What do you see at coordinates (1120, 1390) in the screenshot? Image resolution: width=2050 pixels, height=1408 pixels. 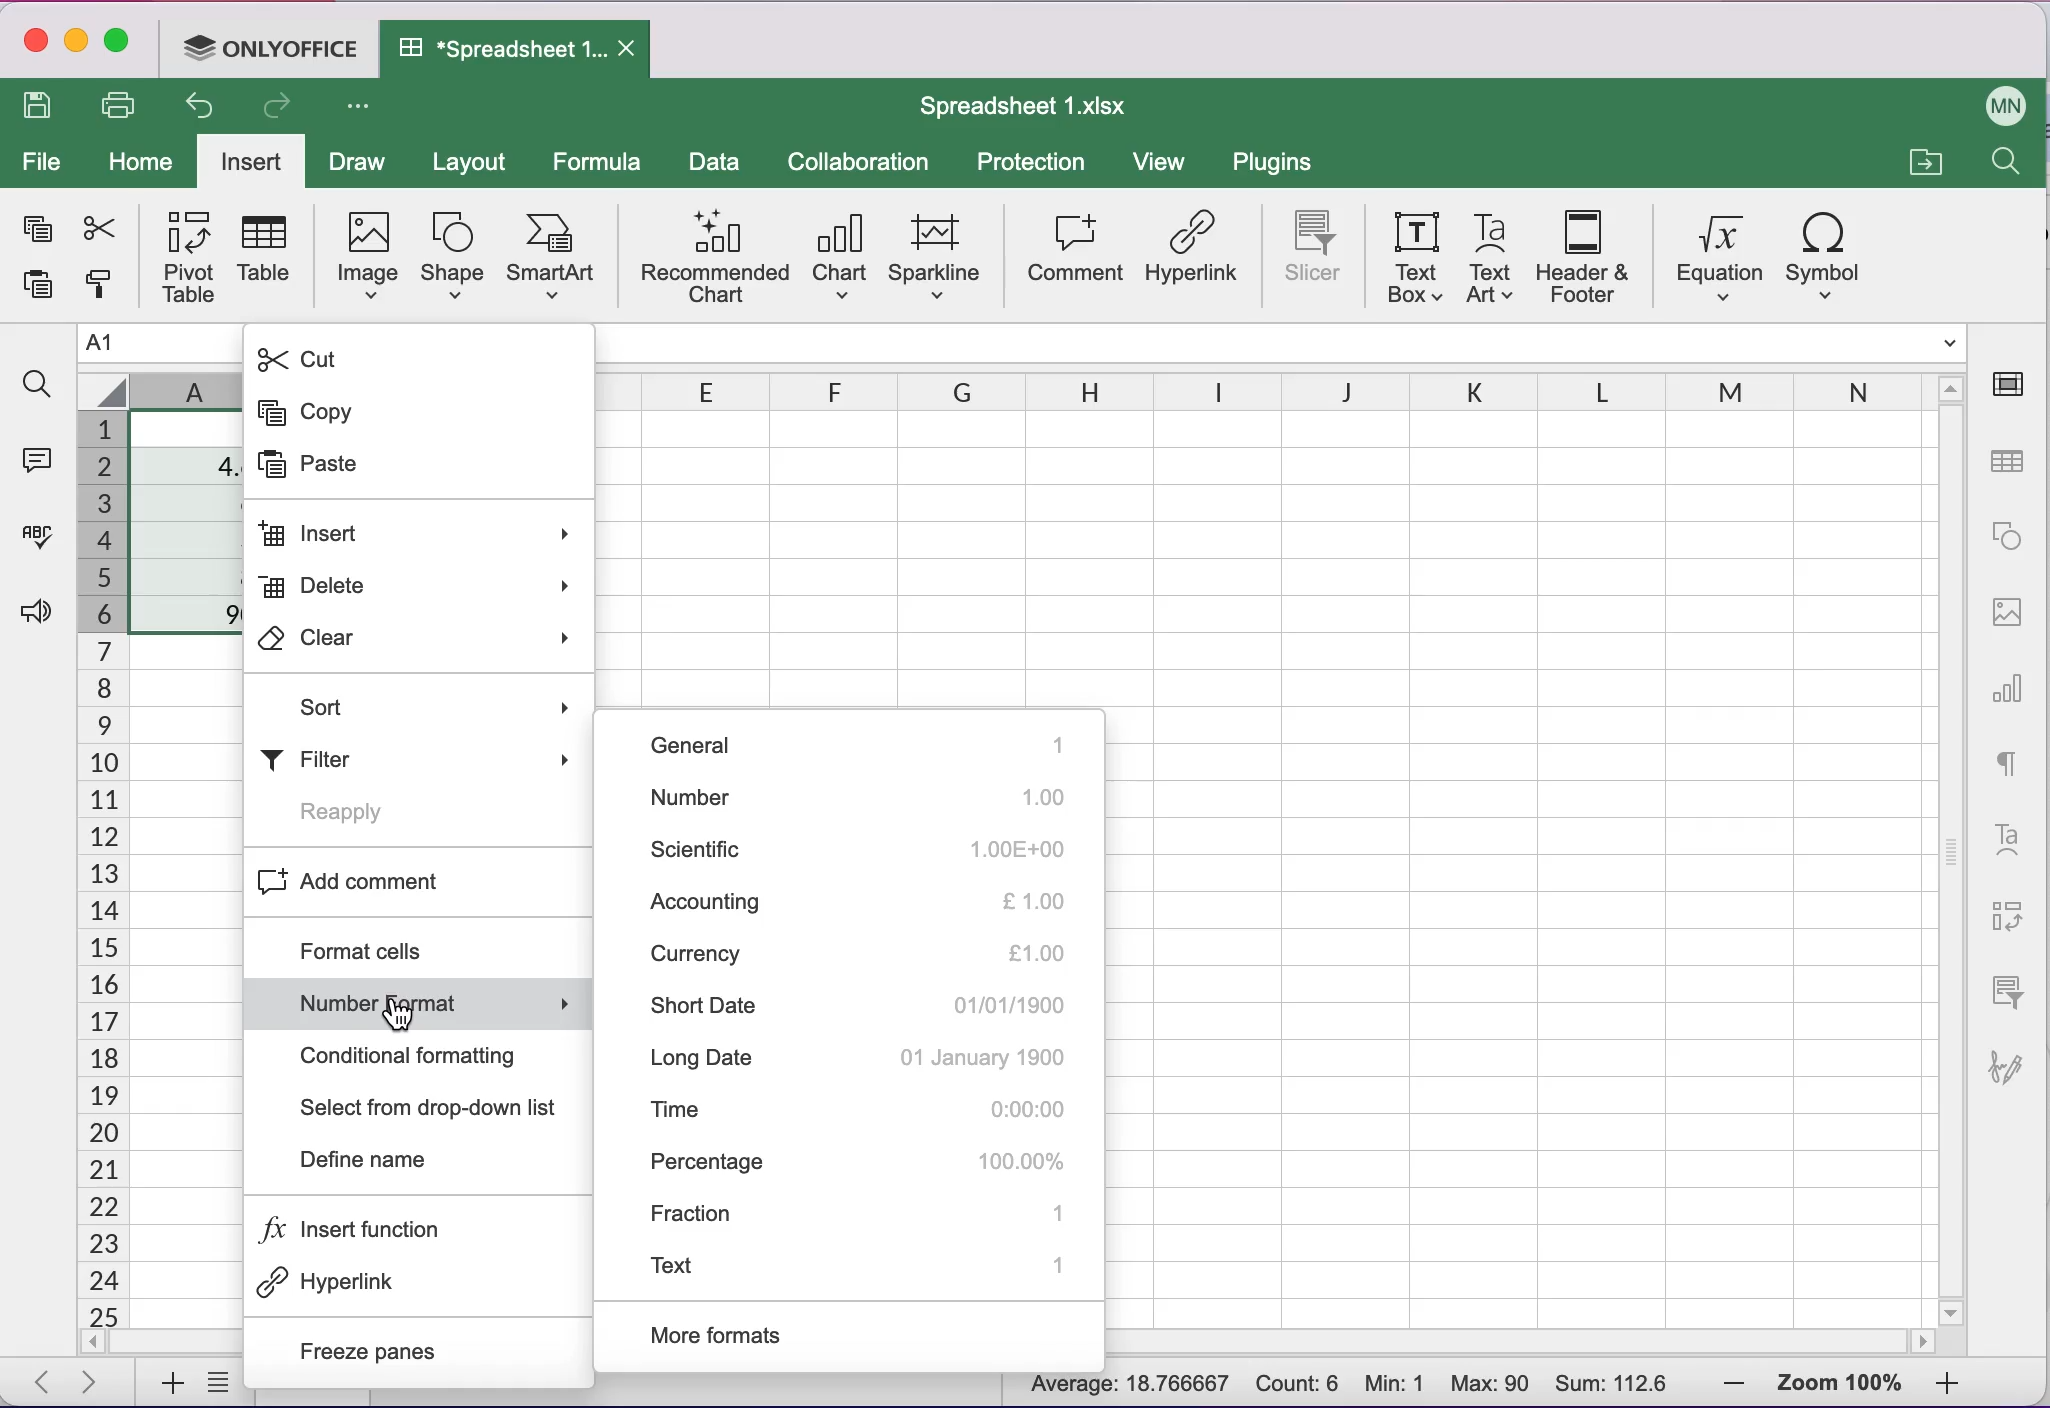 I see `Average: 18.766667` at bounding box center [1120, 1390].